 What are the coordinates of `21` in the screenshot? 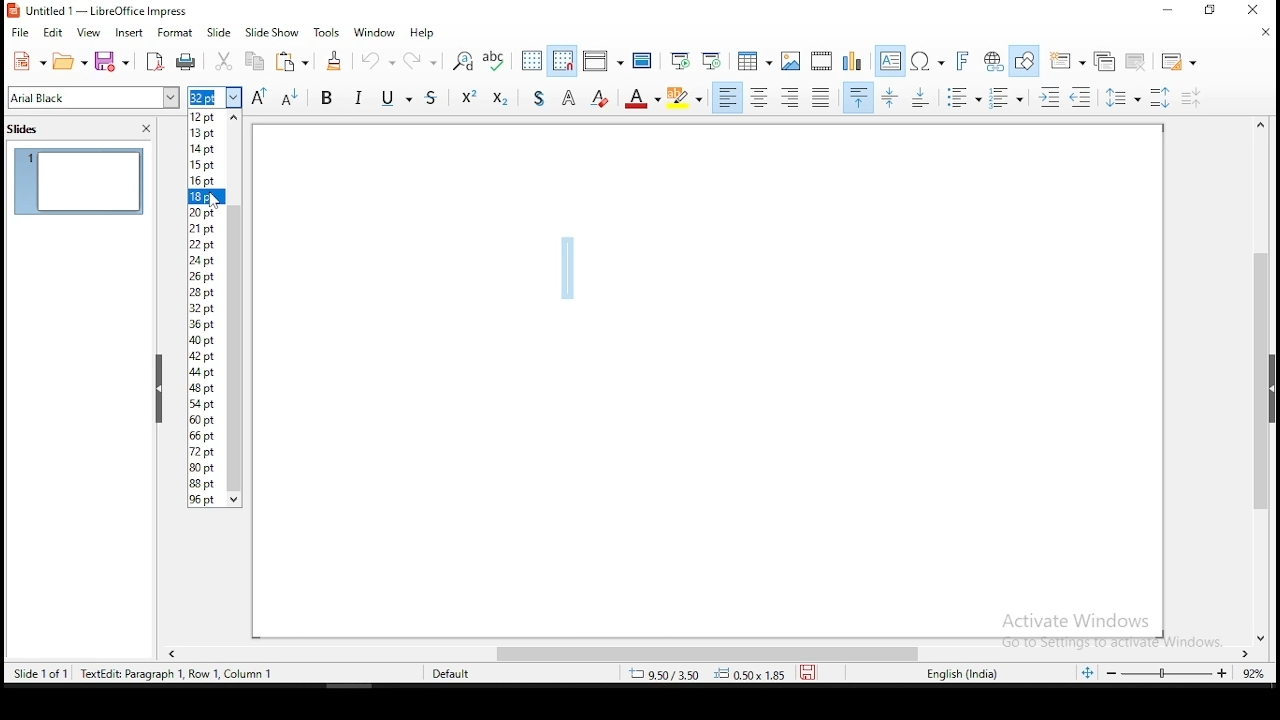 It's located at (207, 229).